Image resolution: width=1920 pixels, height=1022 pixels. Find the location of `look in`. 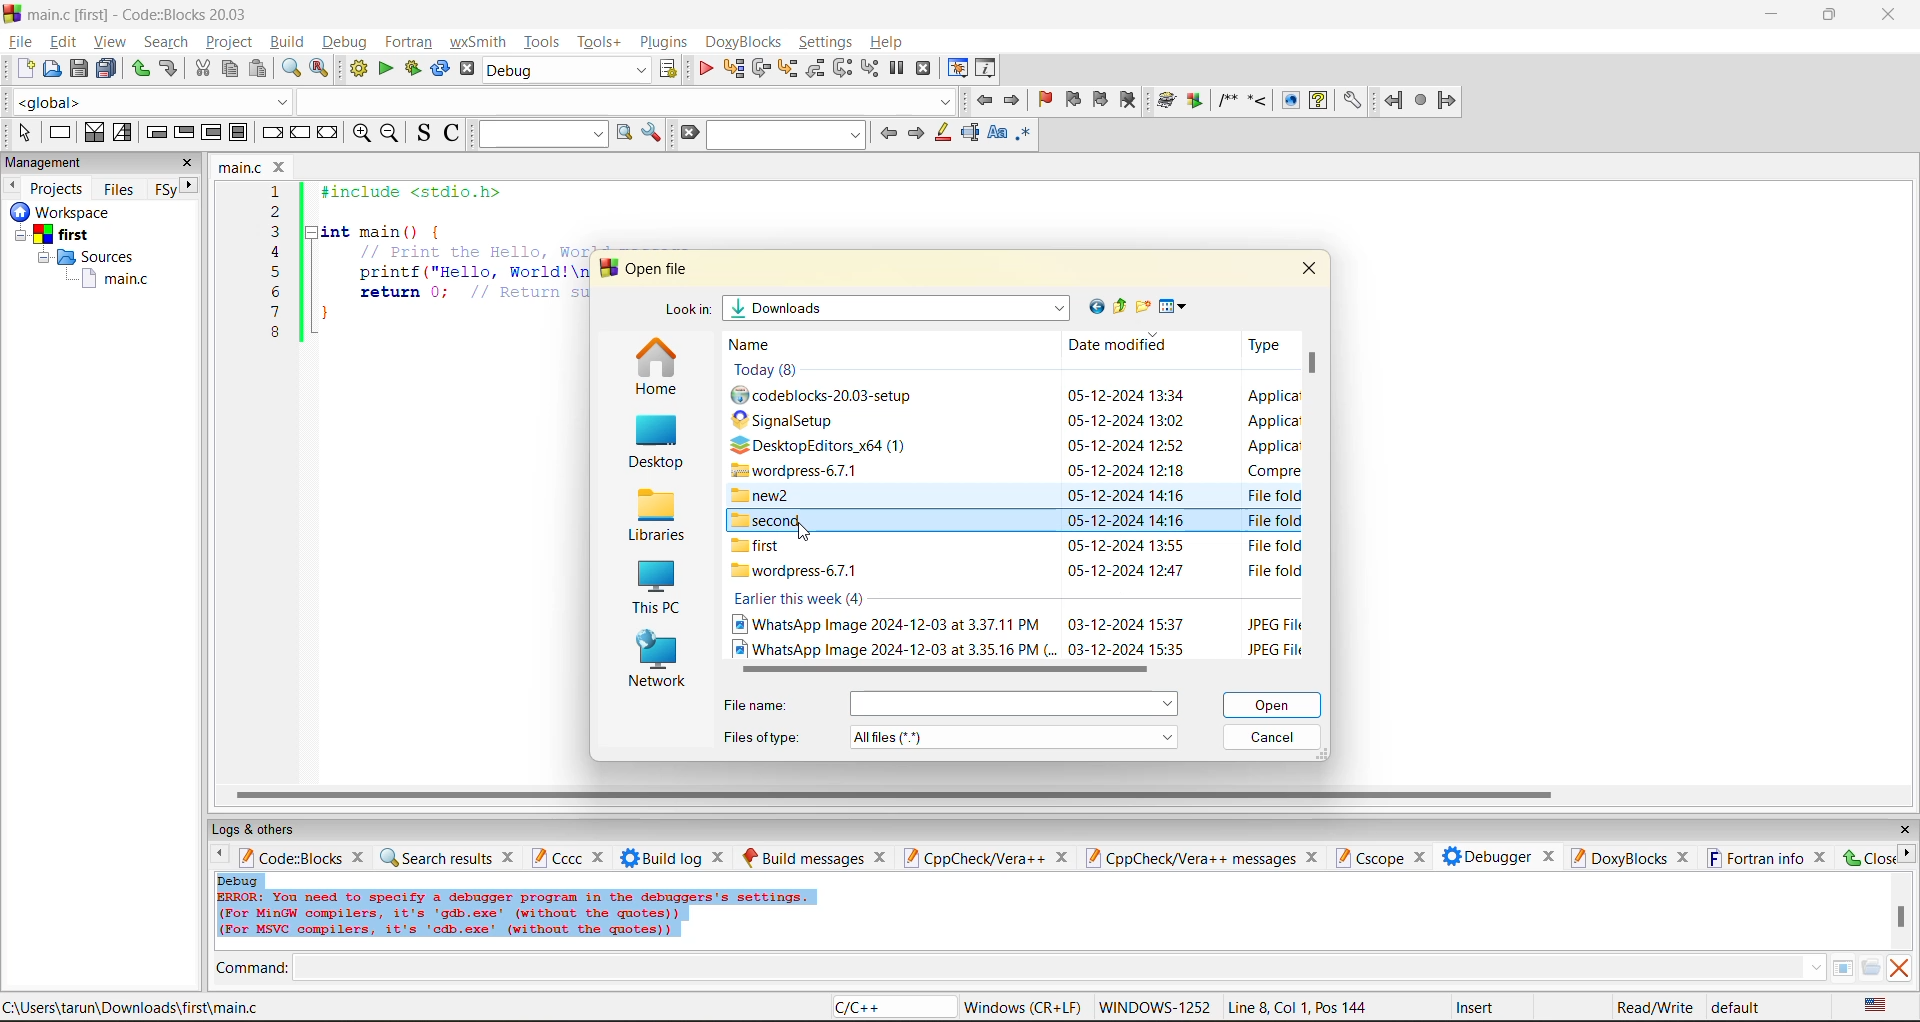

look in is located at coordinates (687, 312).